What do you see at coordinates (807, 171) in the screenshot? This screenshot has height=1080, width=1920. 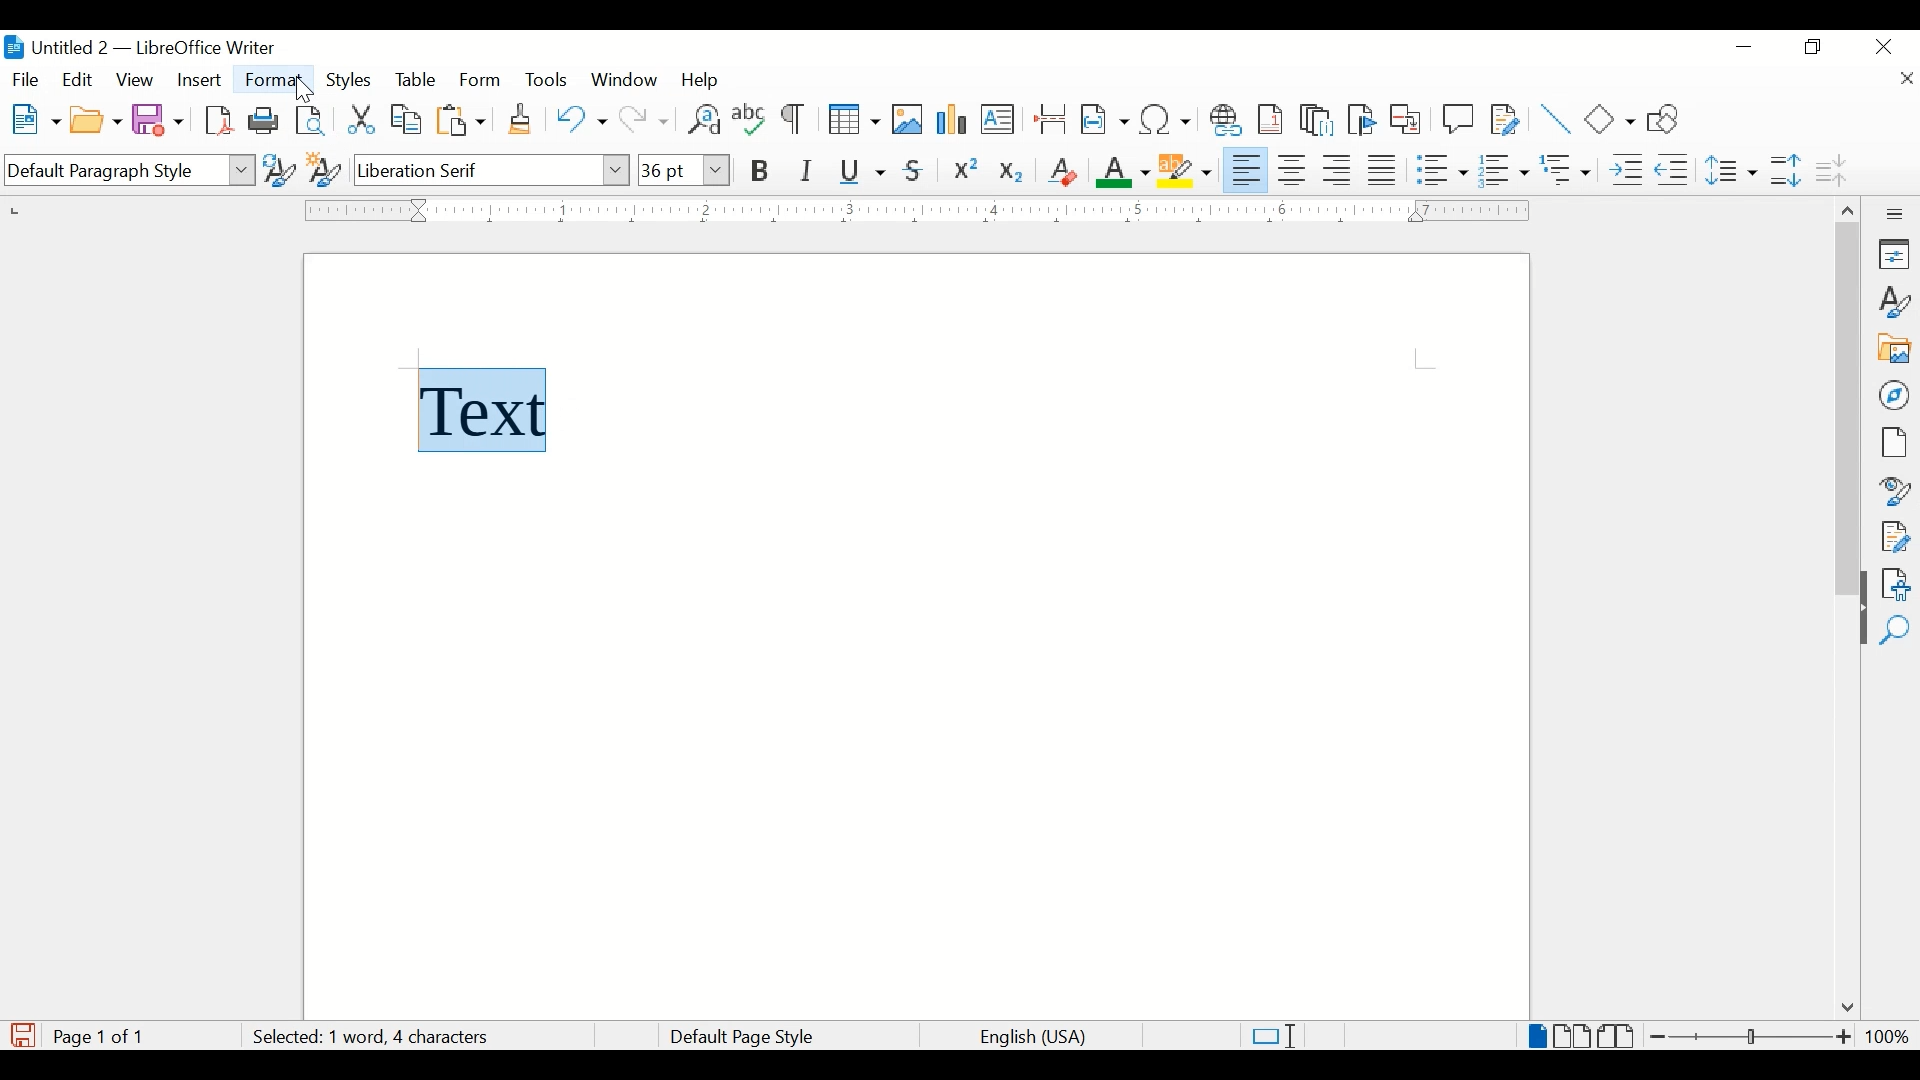 I see `italic` at bounding box center [807, 171].